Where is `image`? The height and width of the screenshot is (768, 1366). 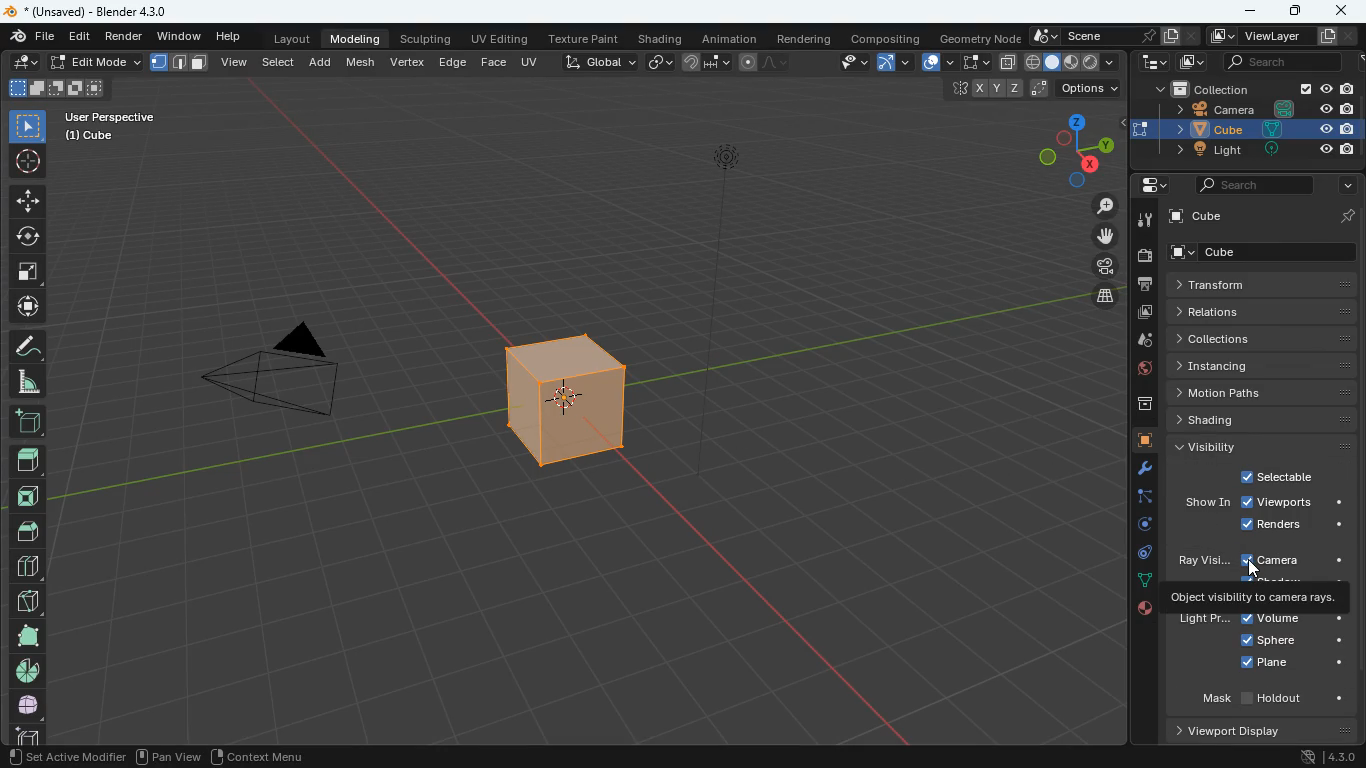
image is located at coordinates (1143, 312).